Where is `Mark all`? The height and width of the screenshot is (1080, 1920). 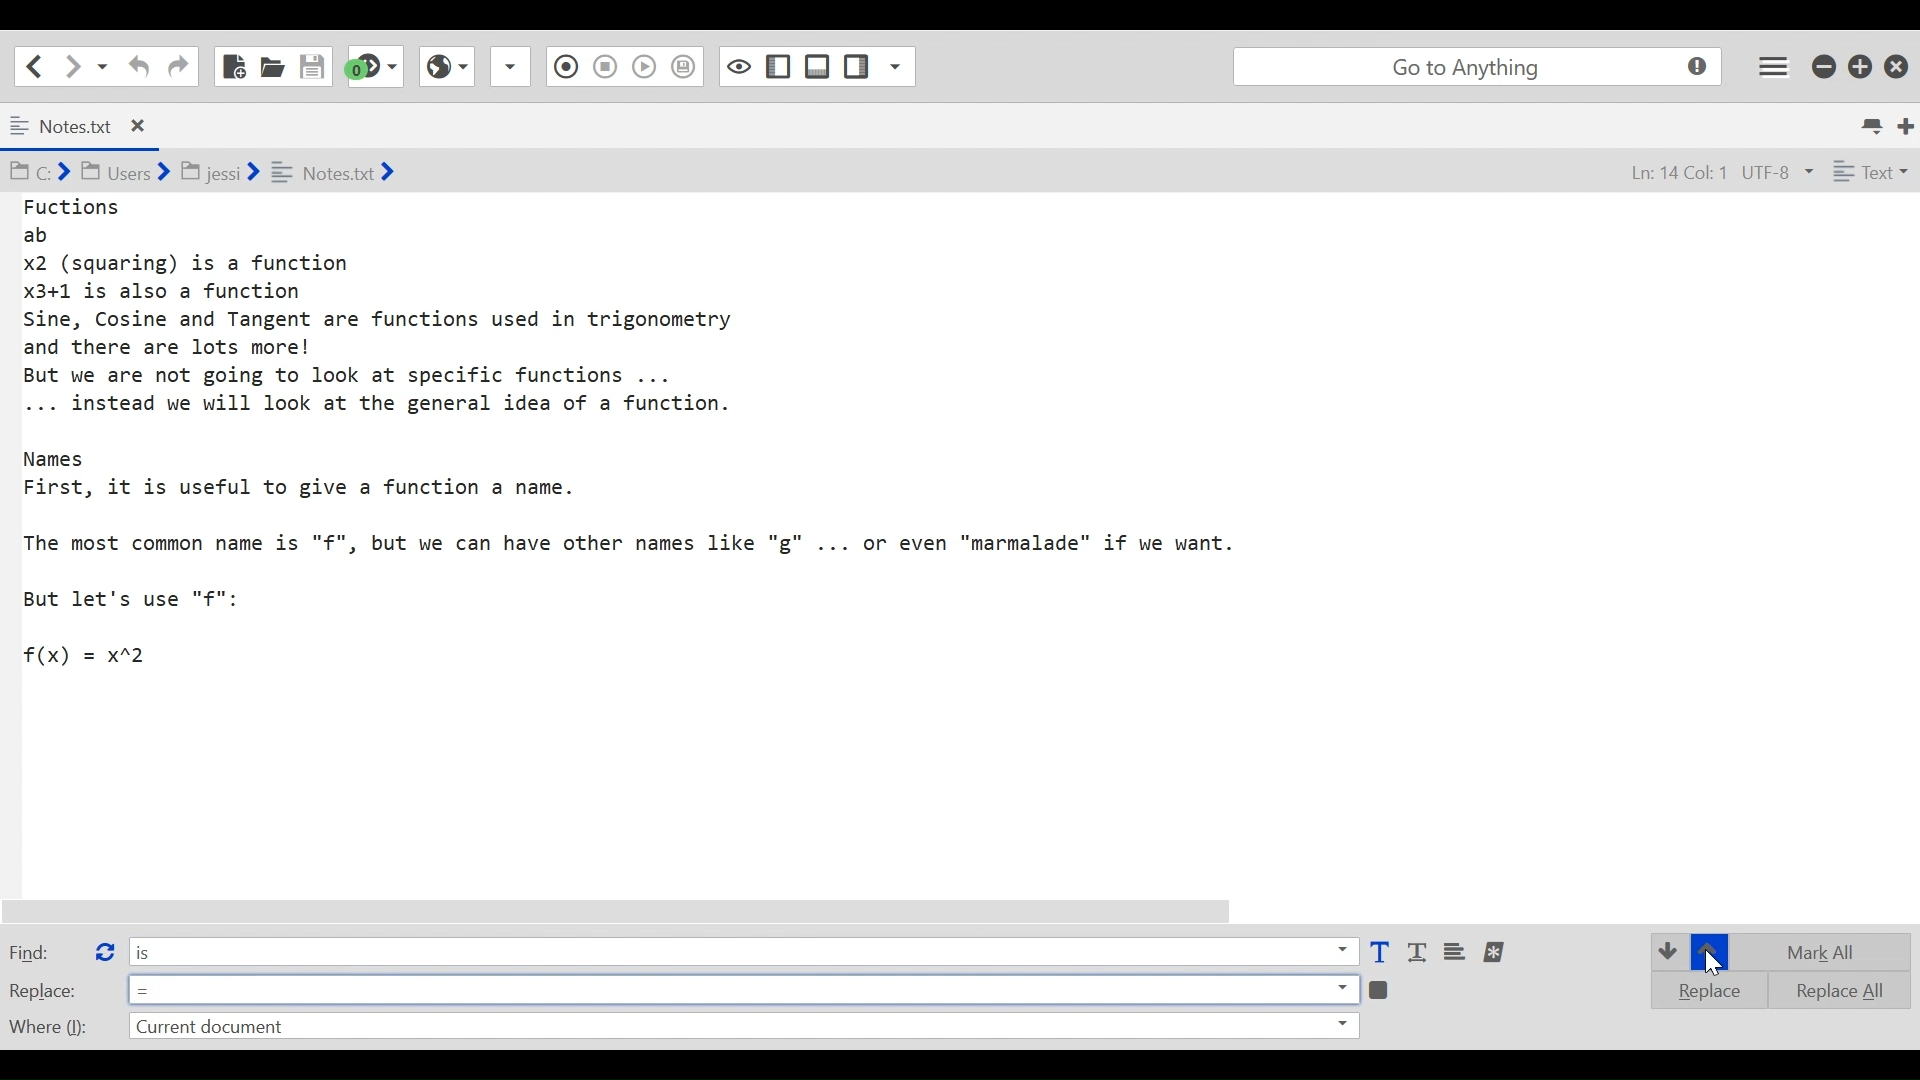 Mark all is located at coordinates (1828, 952).